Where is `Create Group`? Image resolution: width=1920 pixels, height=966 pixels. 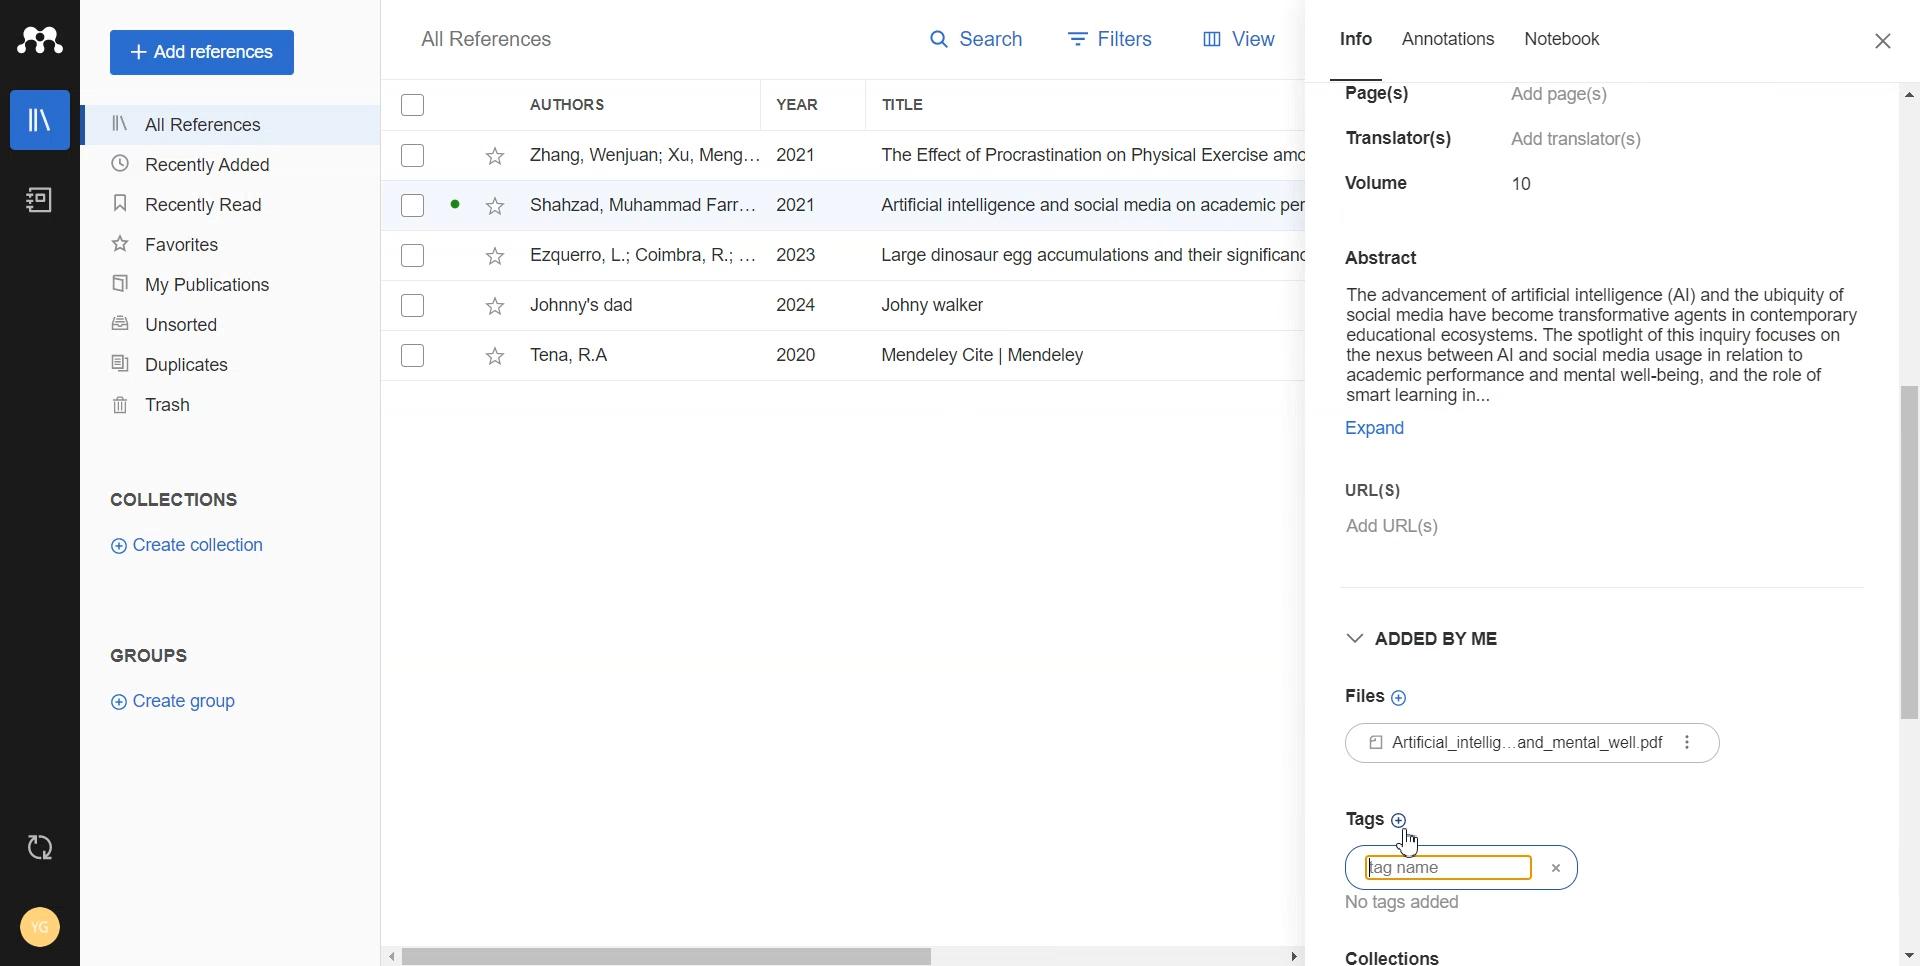 Create Group is located at coordinates (183, 701).